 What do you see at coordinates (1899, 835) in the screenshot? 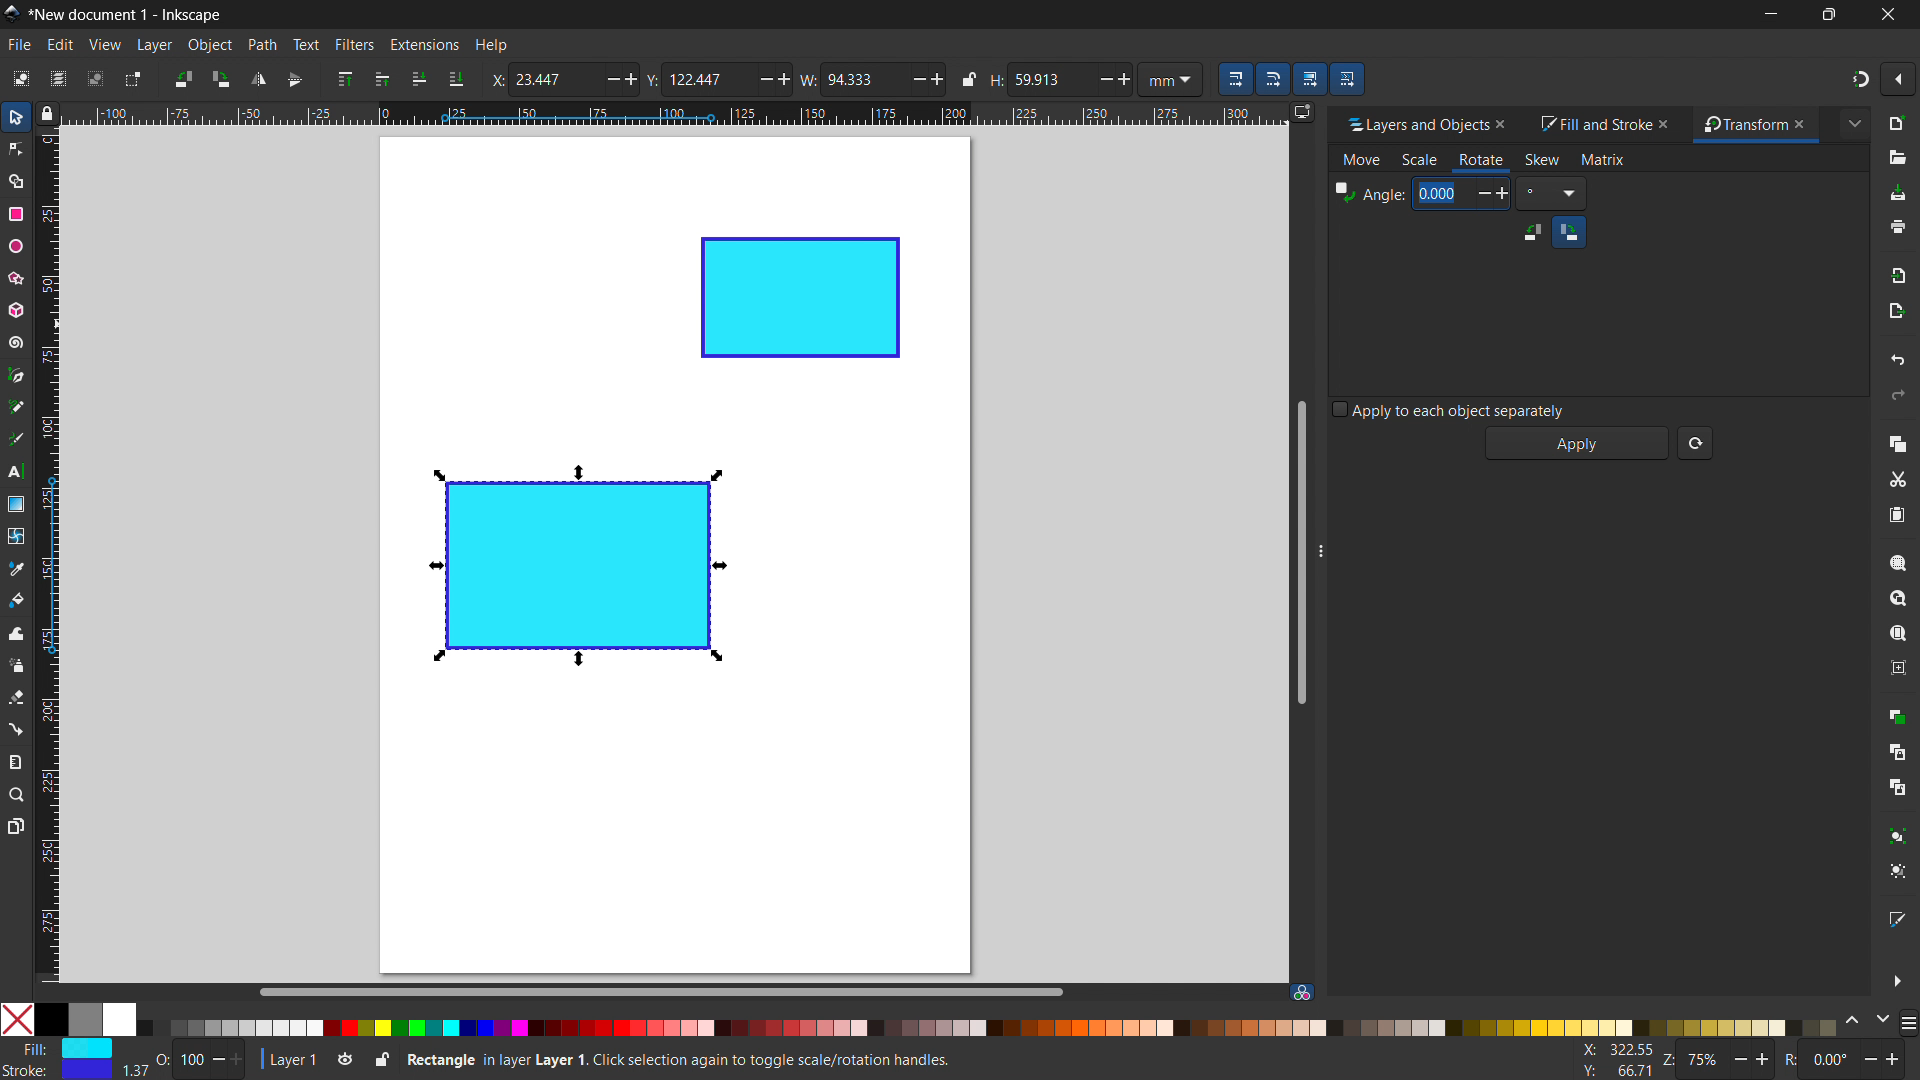
I see `group` at bounding box center [1899, 835].